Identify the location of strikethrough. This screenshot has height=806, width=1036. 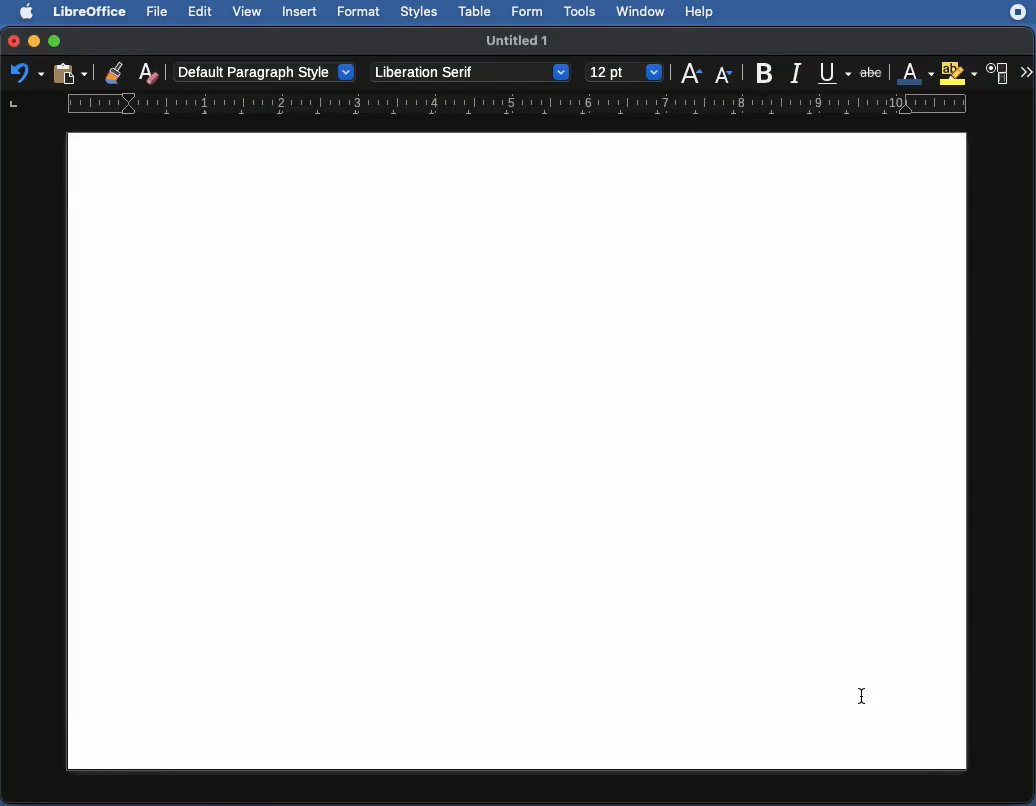
(871, 70).